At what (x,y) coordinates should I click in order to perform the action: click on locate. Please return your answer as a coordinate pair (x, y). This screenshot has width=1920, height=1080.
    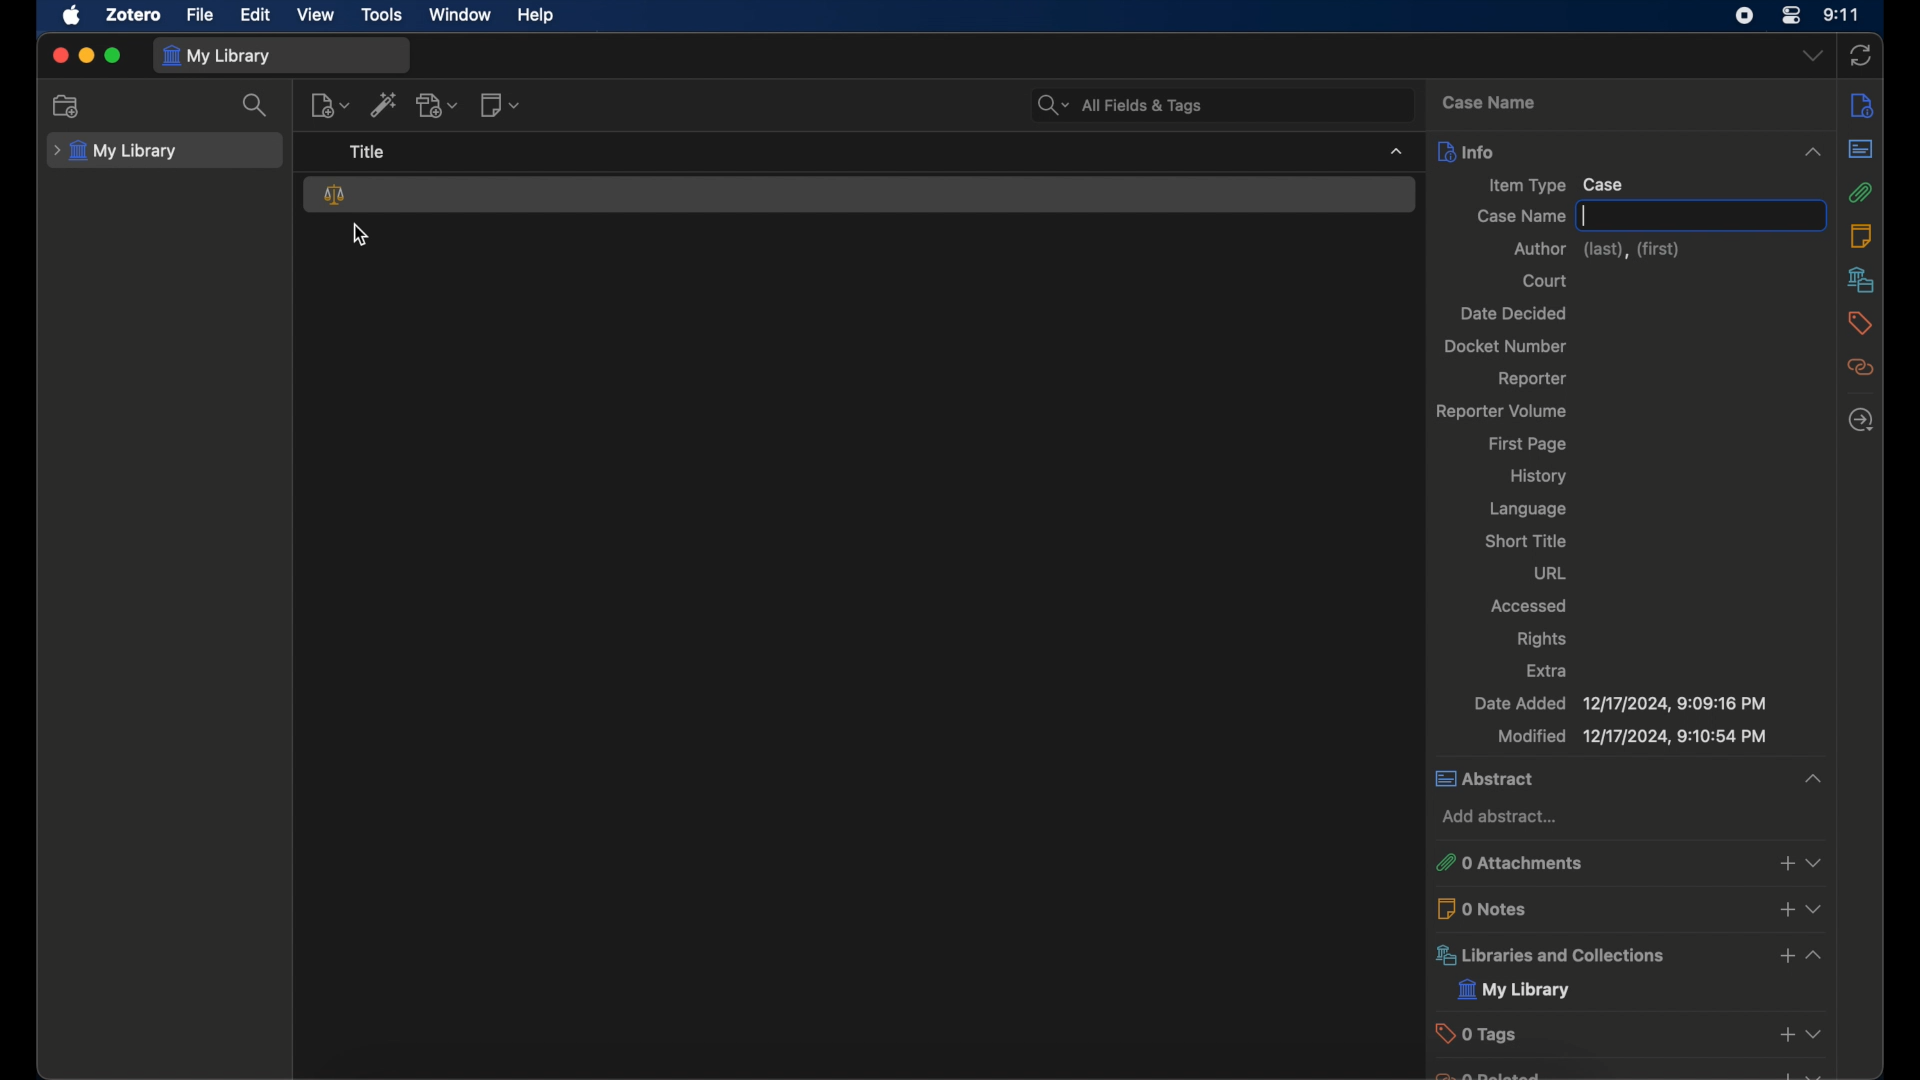
    Looking at the image, I should click on (1861, 419).